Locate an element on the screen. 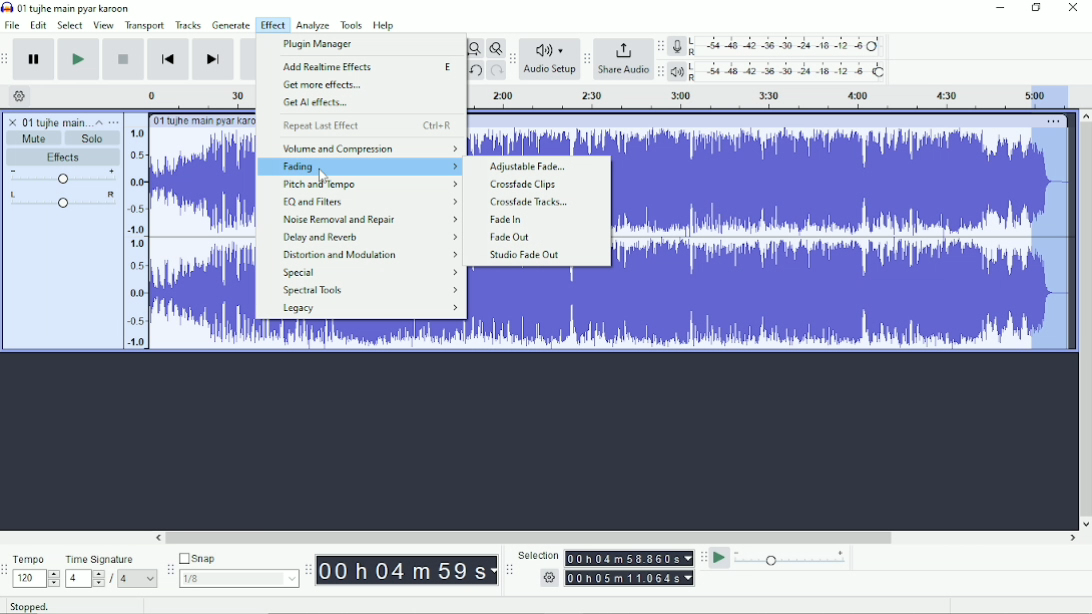 This screenshot has height=614, width=1092. 01 tujhe main pyar karoon is located at coordinates (76, 8).